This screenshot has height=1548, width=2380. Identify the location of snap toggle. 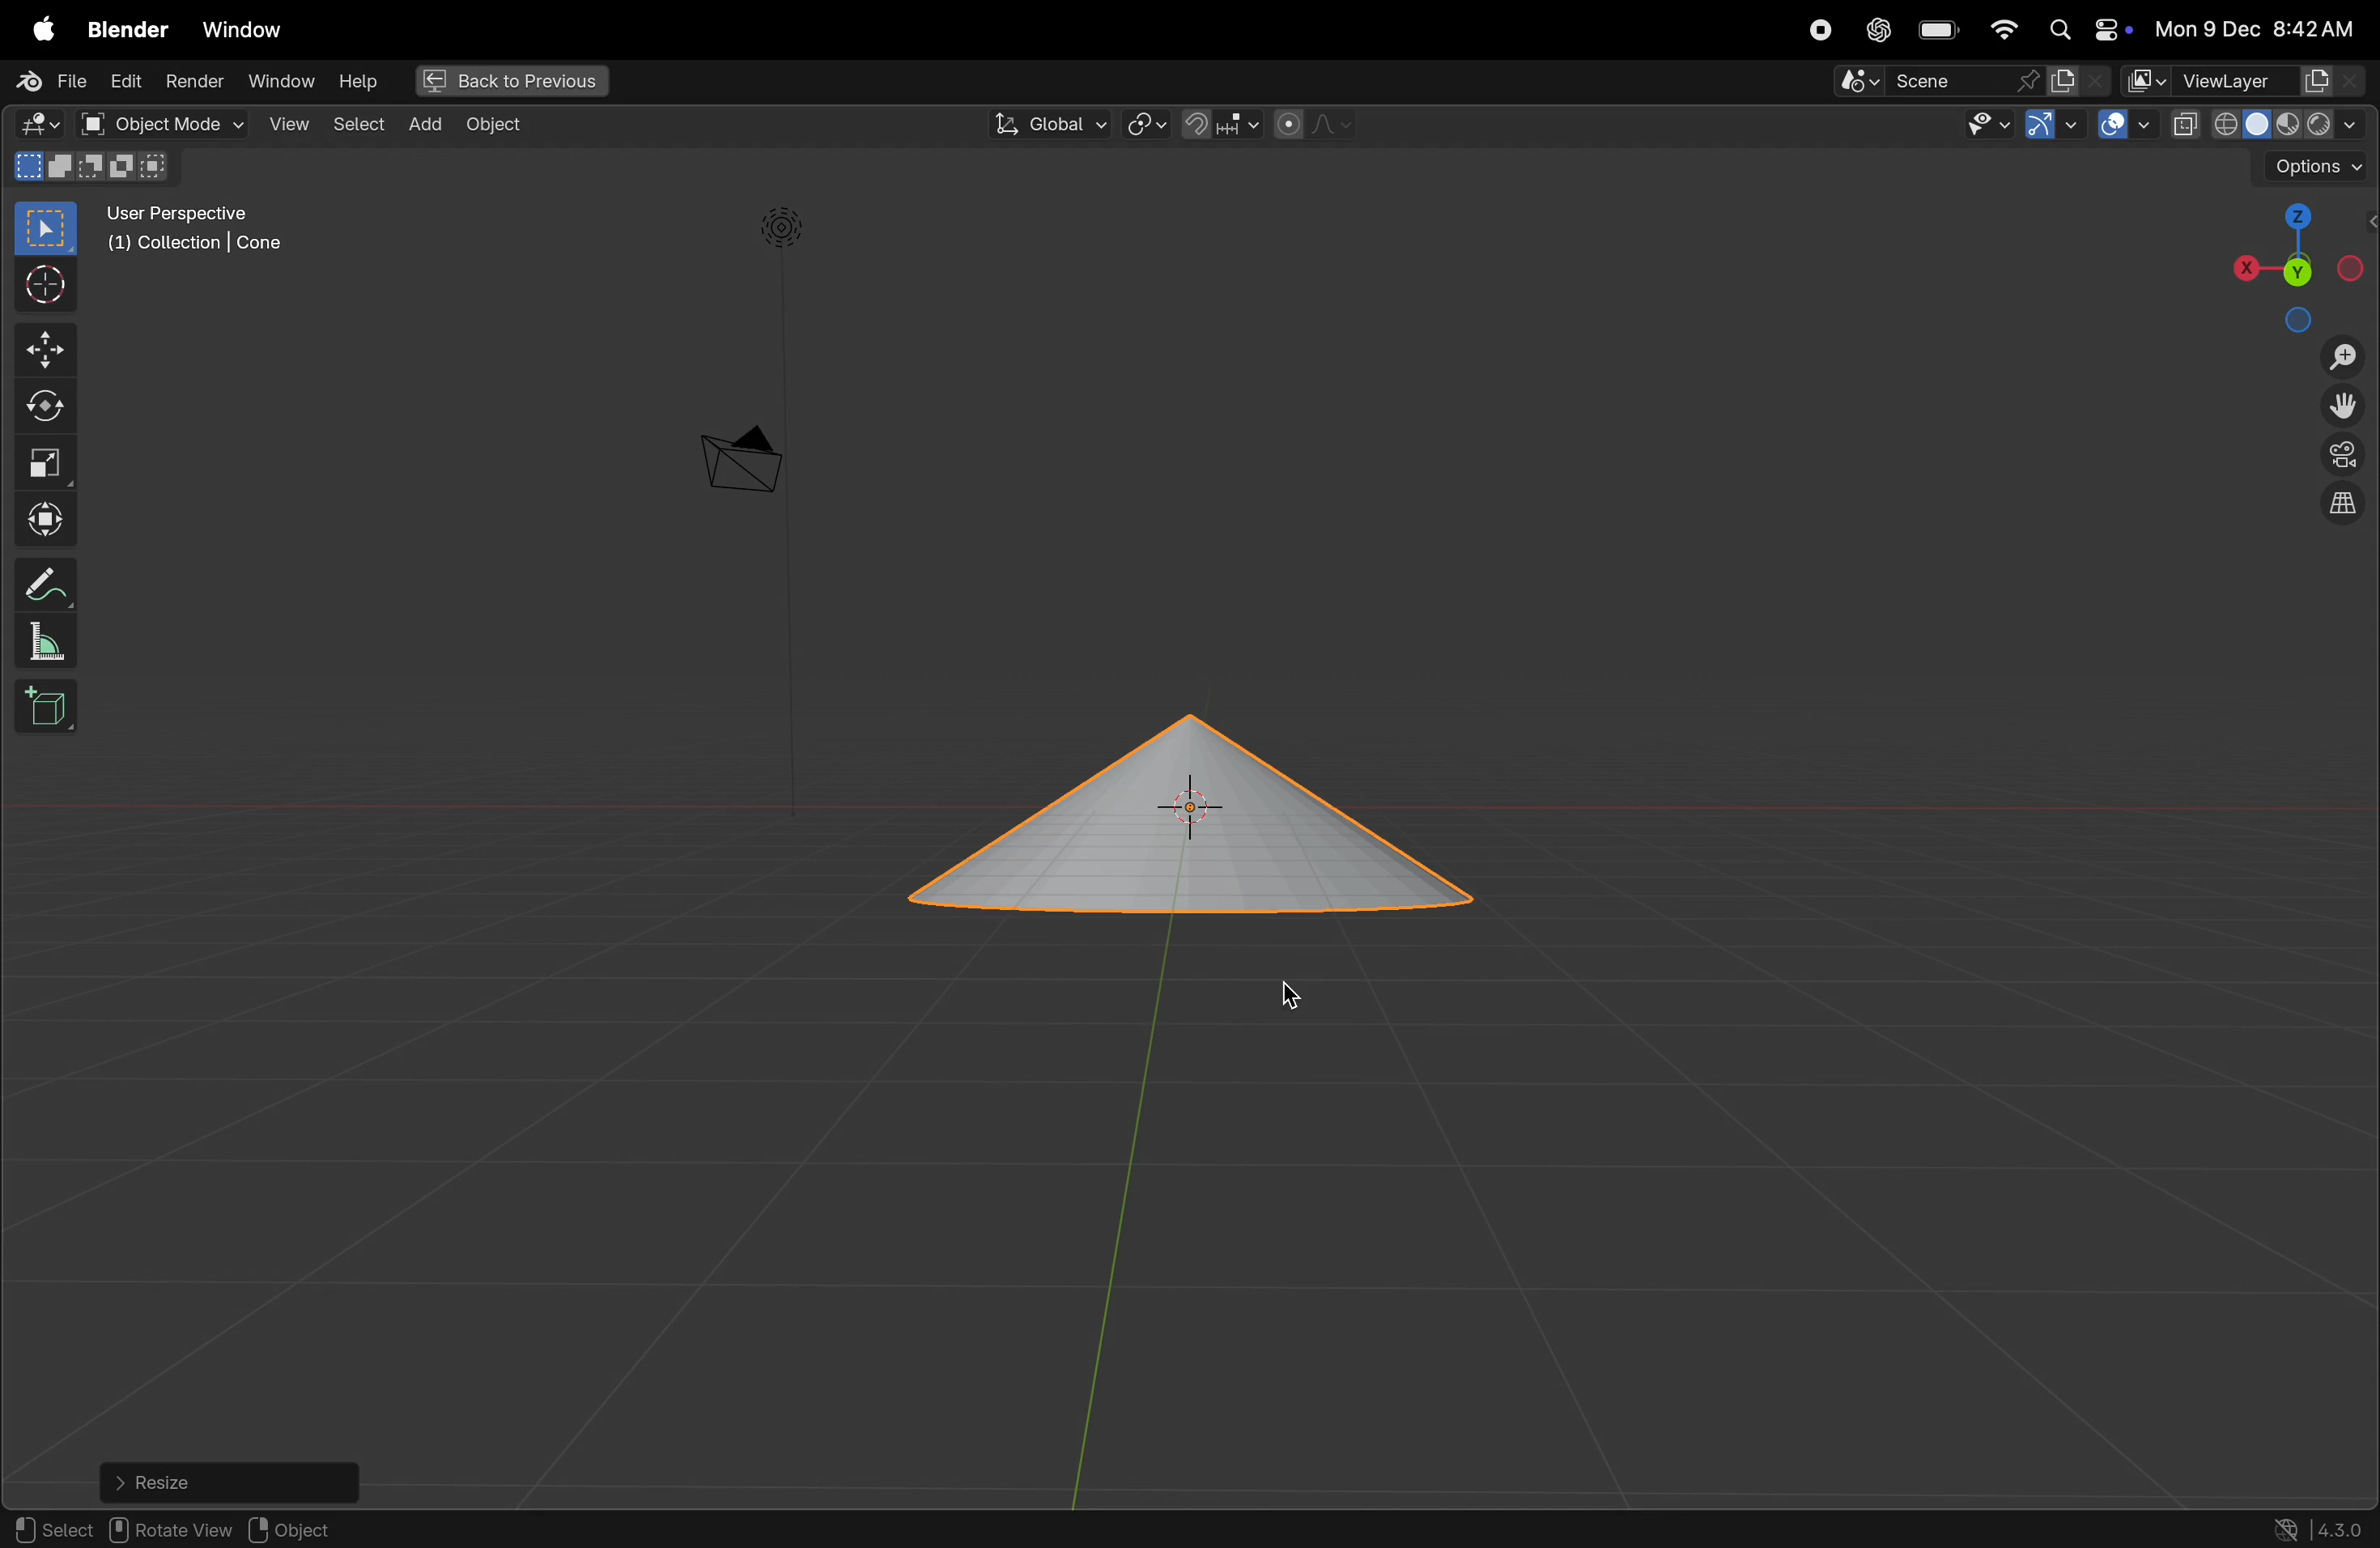
(1142, 1527).